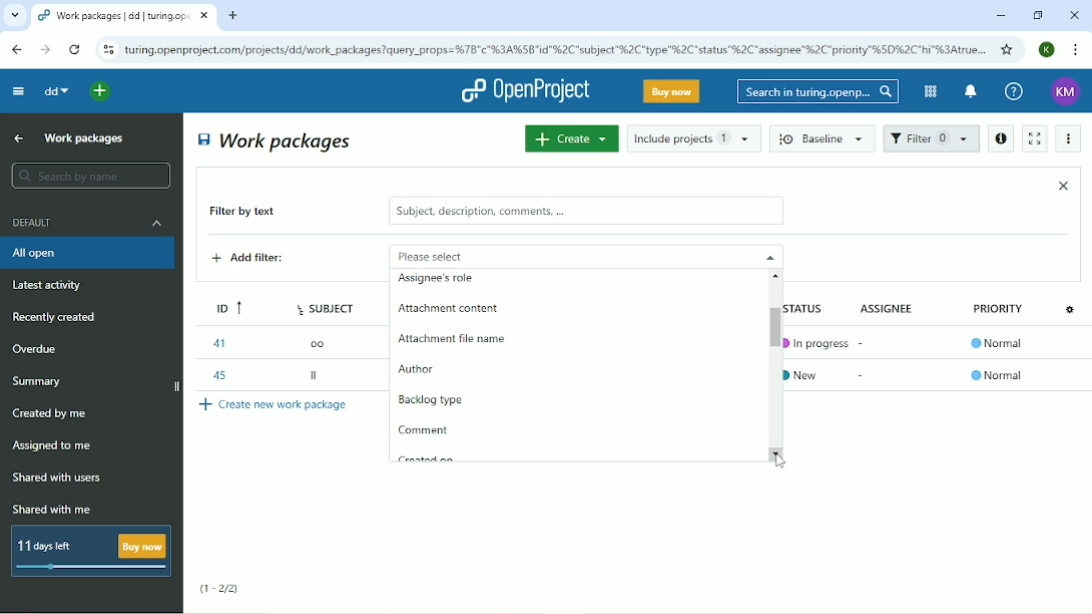  What do you see at coordinates (414, 372) in the screenshot?
I see `Author` at bounding box center [414, 372].